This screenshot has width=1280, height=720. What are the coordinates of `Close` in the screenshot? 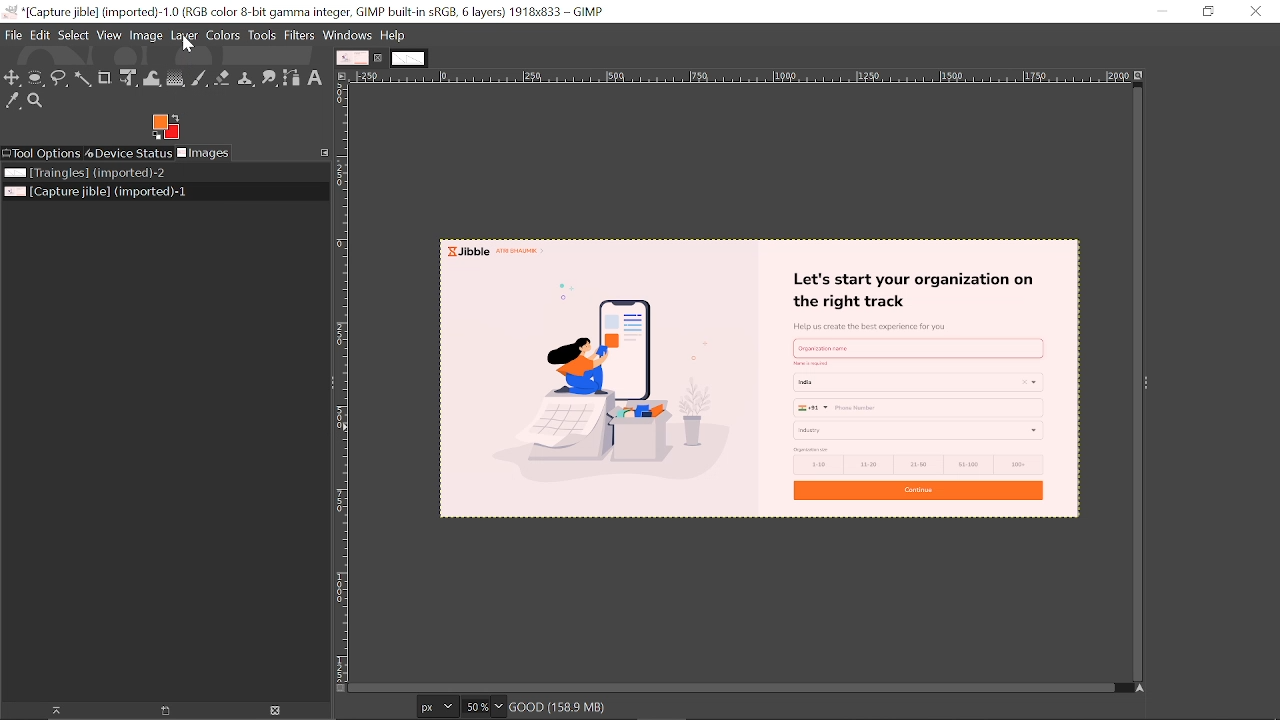 It's located at (1257, 13).